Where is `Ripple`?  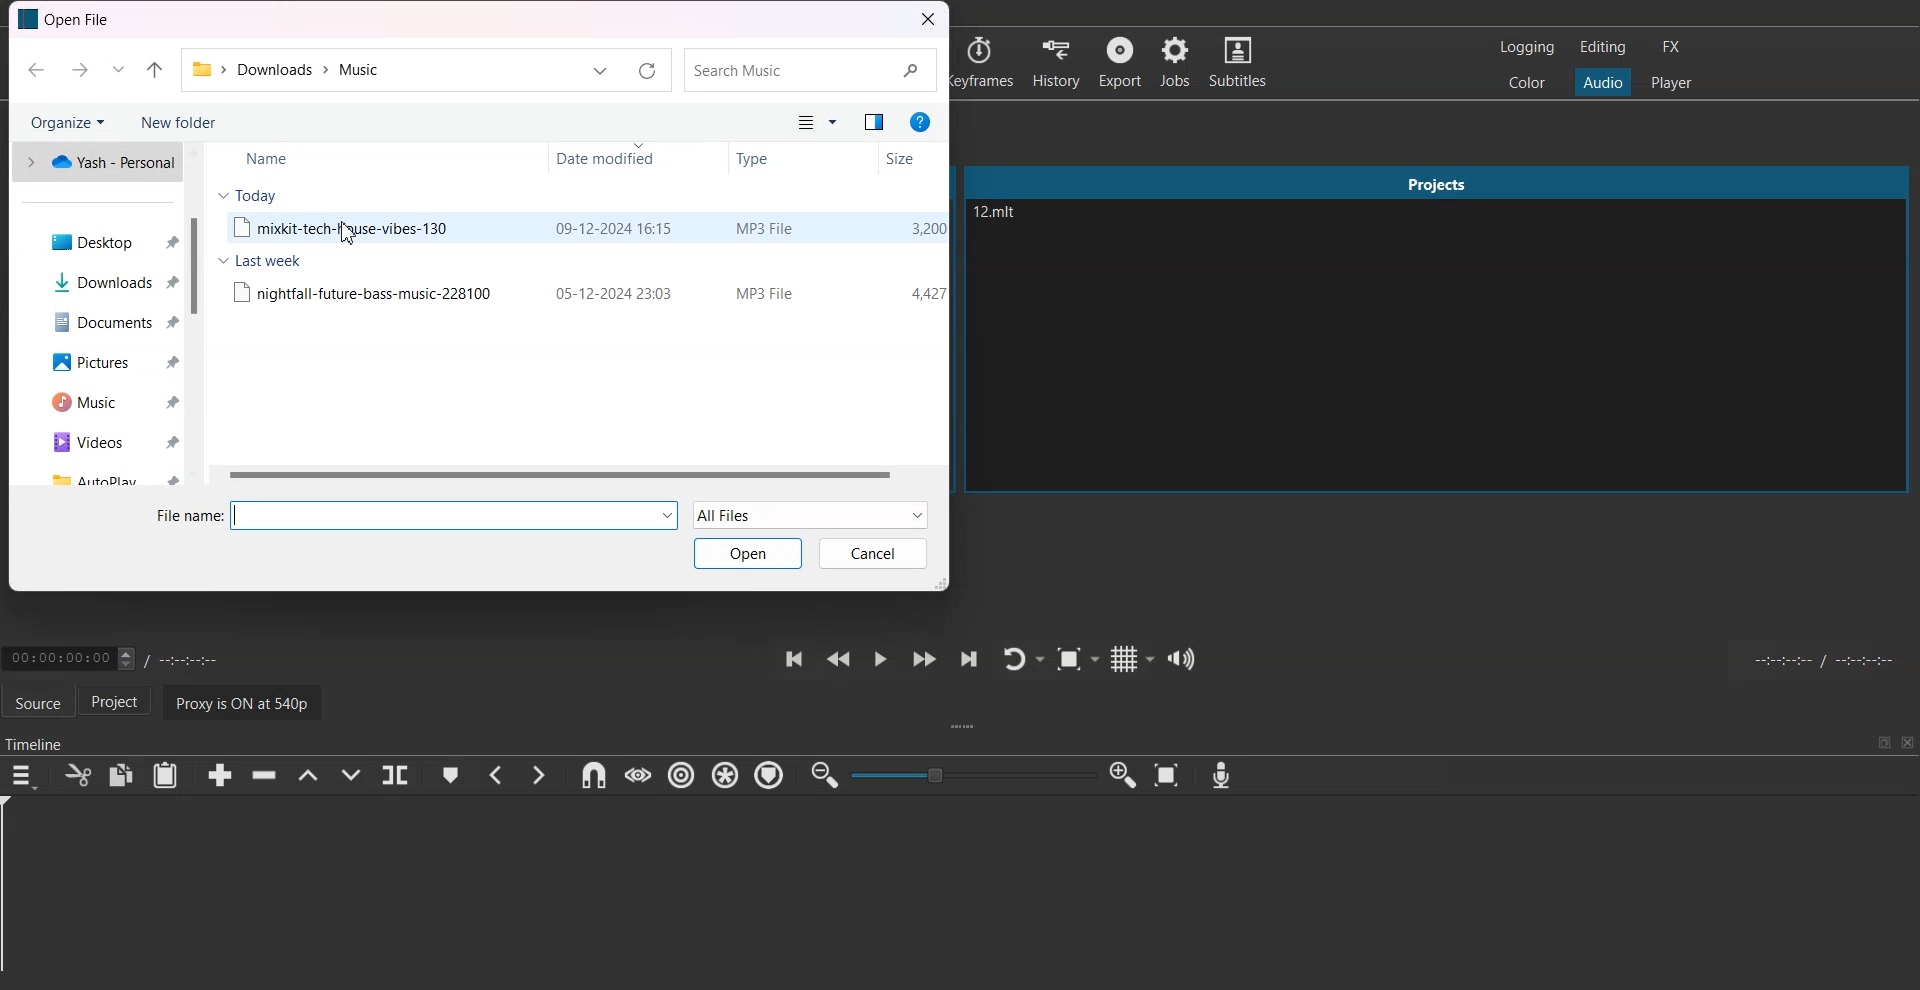 Ripple is located at coordinates (684, 776).